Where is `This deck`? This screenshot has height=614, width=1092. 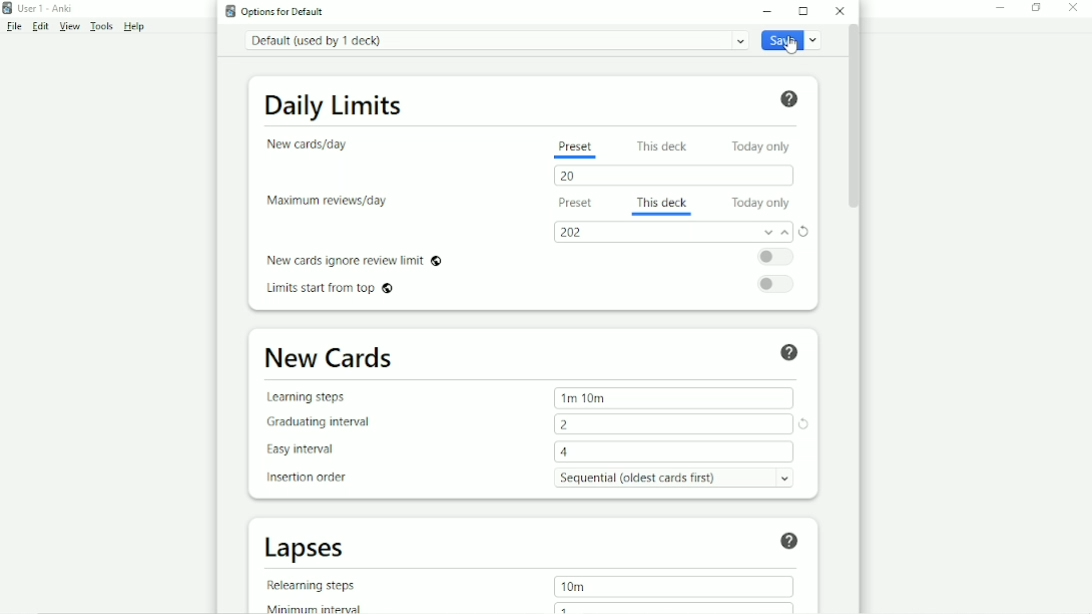 This deck is located at coordinates (663, 200).